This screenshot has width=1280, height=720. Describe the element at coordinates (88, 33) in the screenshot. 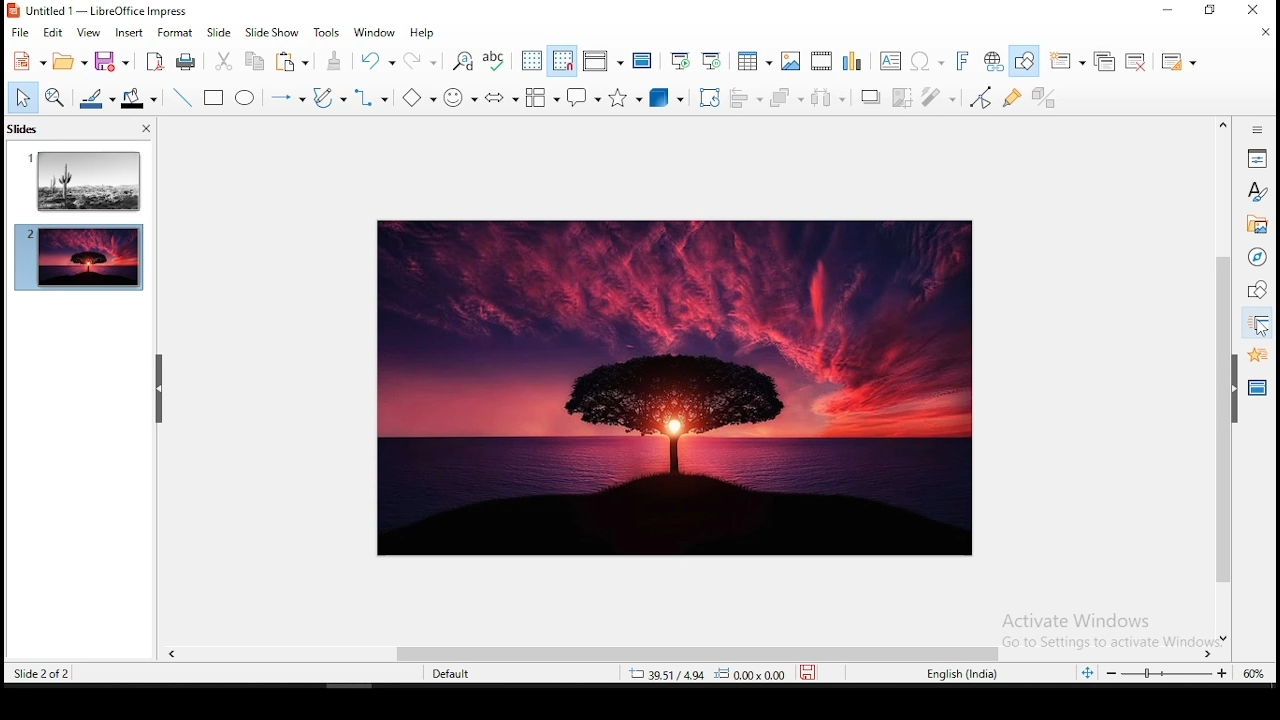

I see `view` at that location.